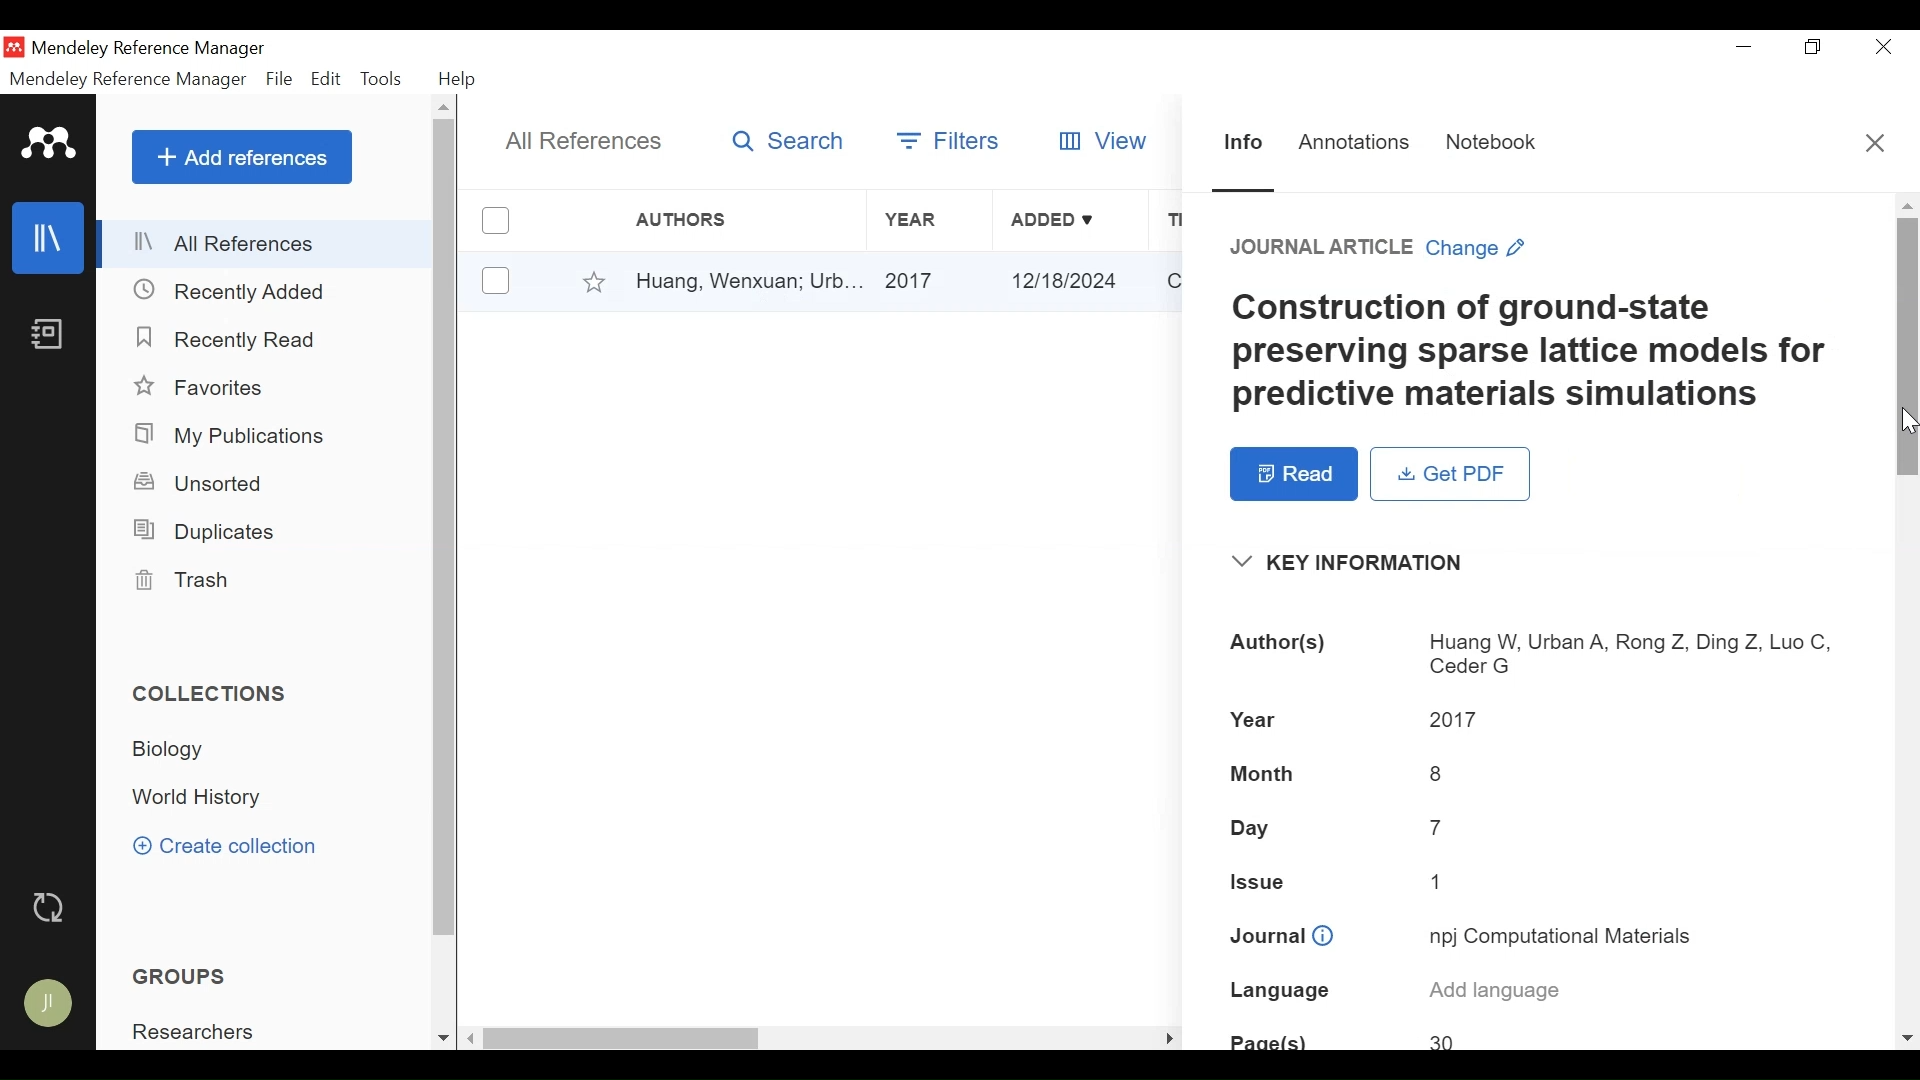 This screenshot has width=1920, height=1080. What do you see at coordinates (51, 336) in the screenshot?
I see `Notebook` at bounding box center [51, 336].